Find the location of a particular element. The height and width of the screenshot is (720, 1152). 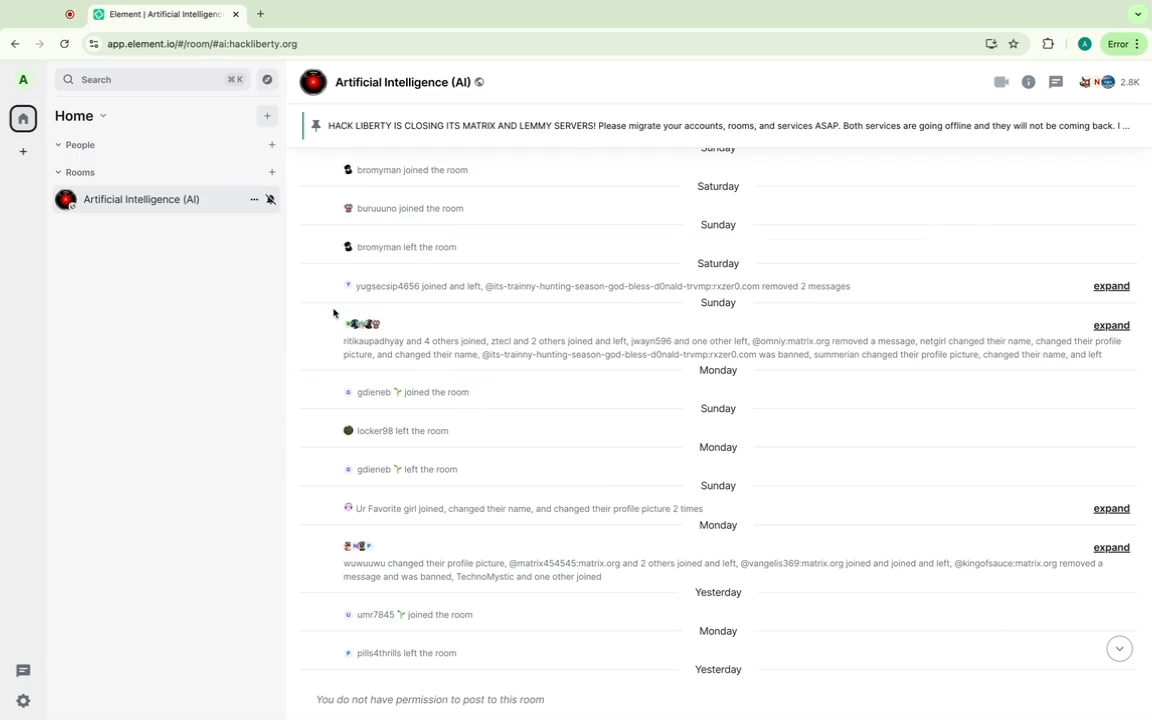

Day is located at coordinates (714, 187).